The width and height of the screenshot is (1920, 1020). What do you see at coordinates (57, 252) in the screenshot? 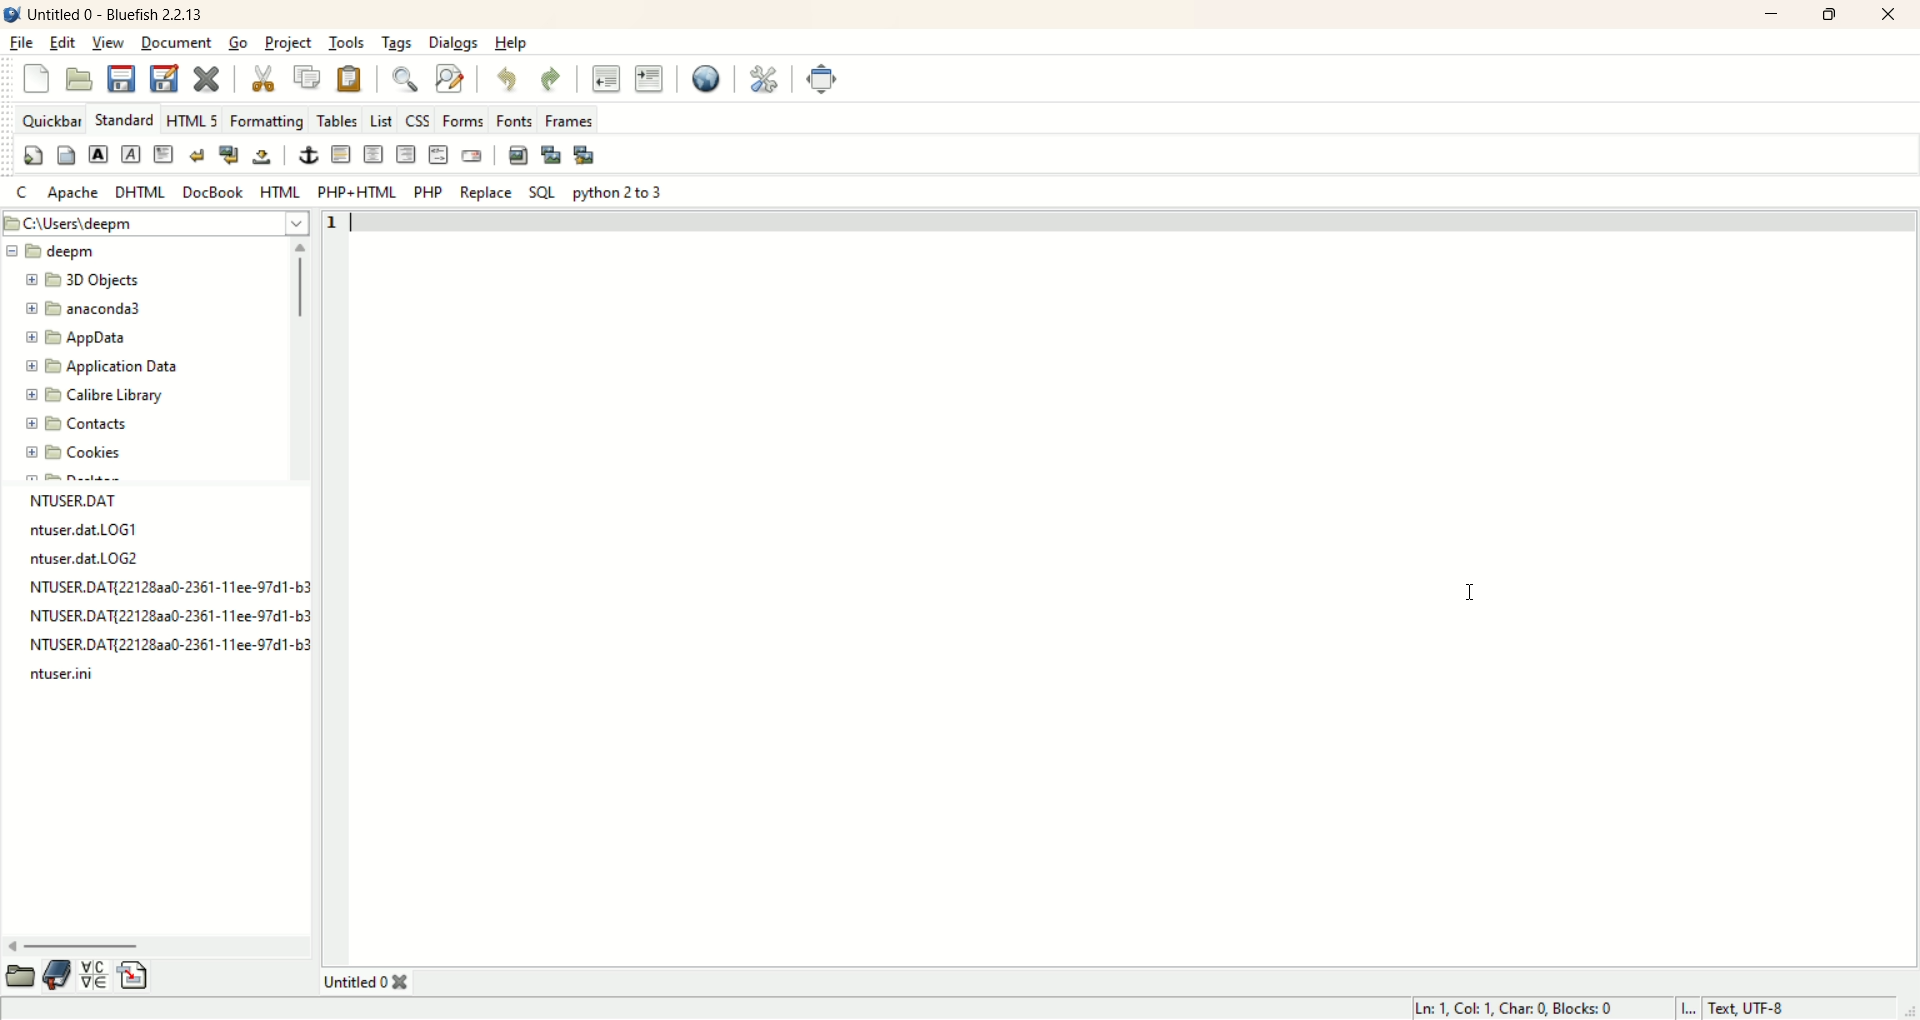
I see `deepm` at bounding box center [57, 252].